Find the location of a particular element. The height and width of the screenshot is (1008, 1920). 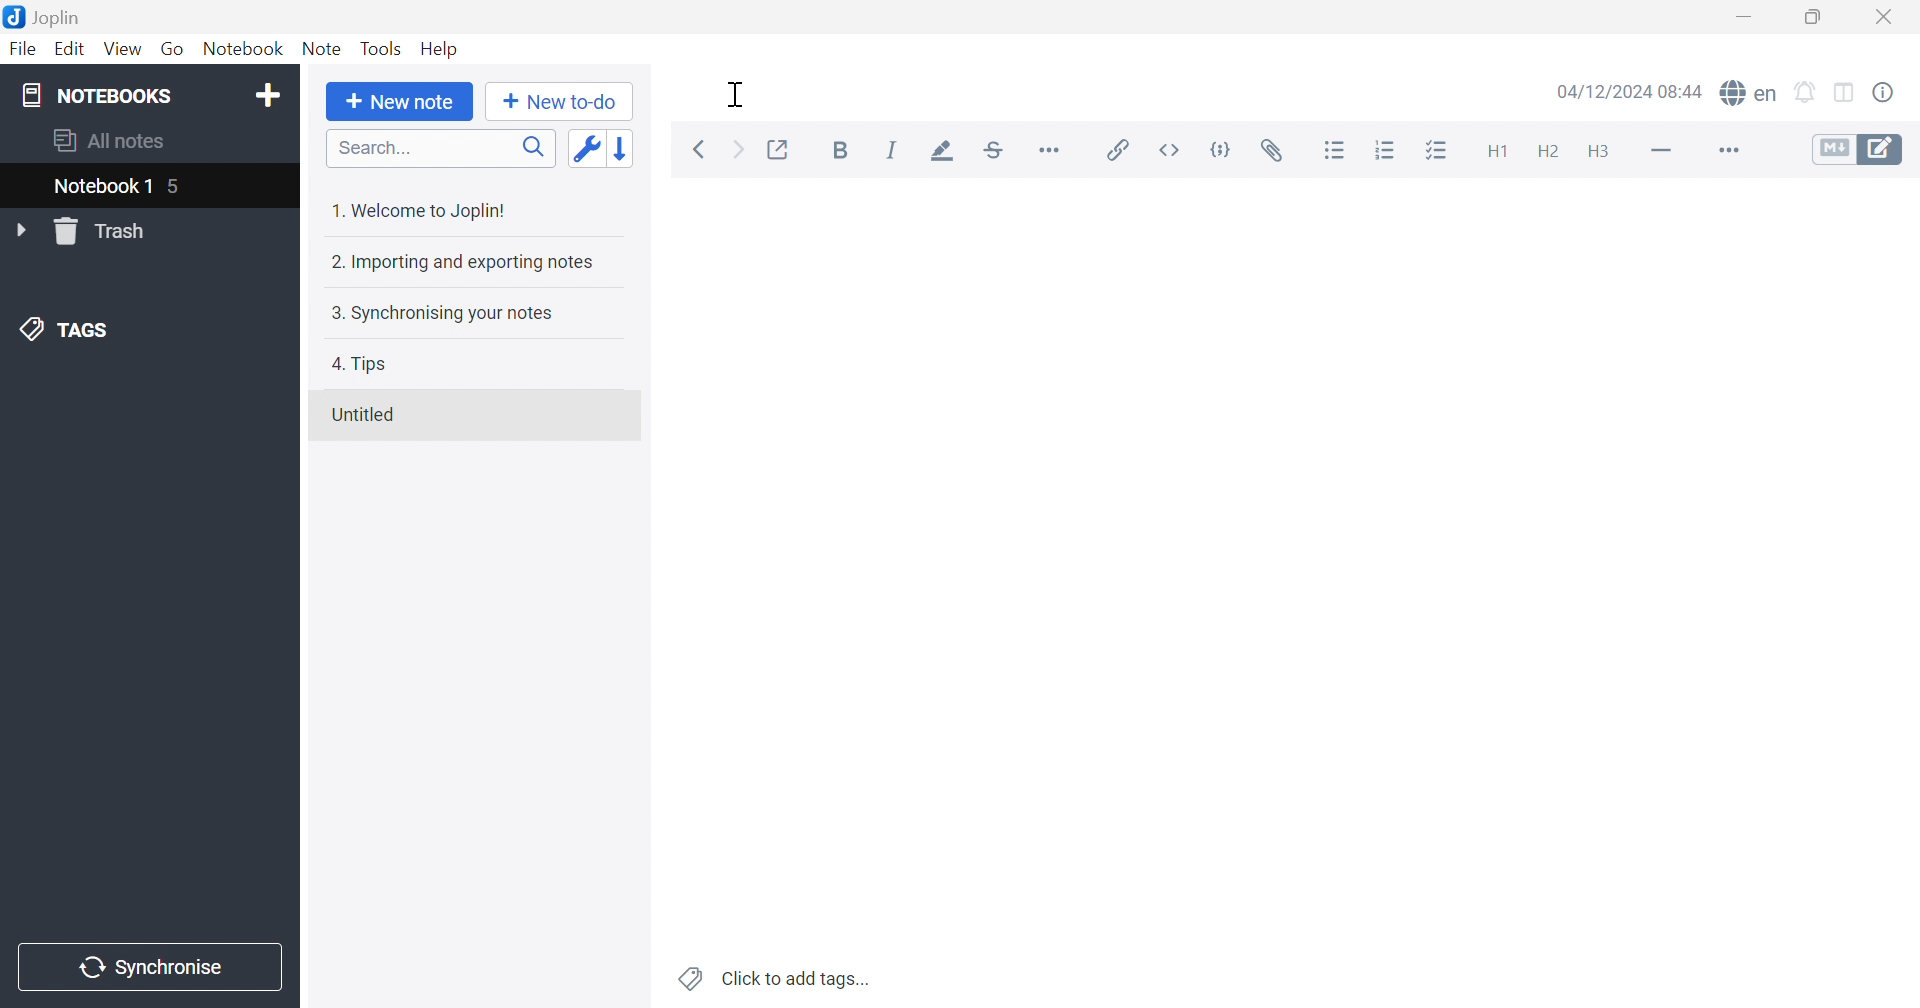

Help is located at coordinates (437, 48).